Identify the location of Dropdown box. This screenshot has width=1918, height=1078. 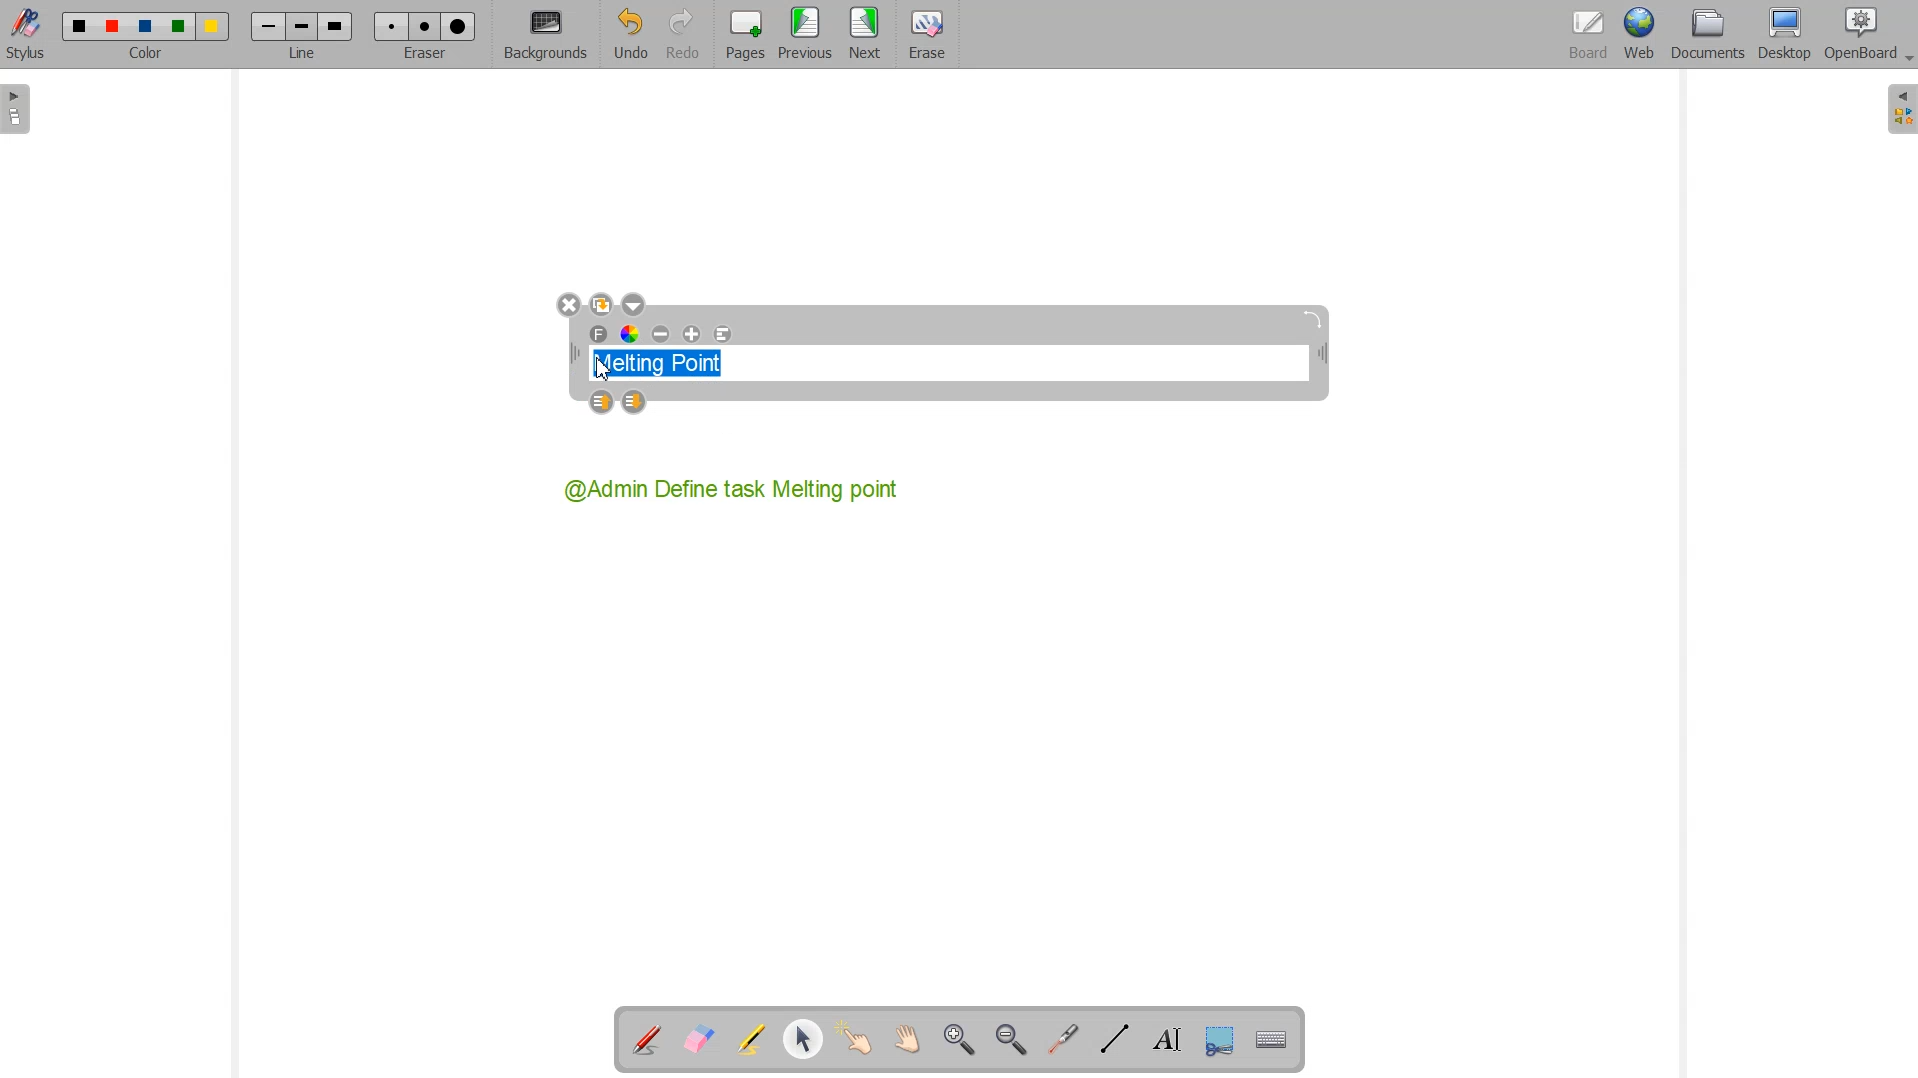
(1906, 61).